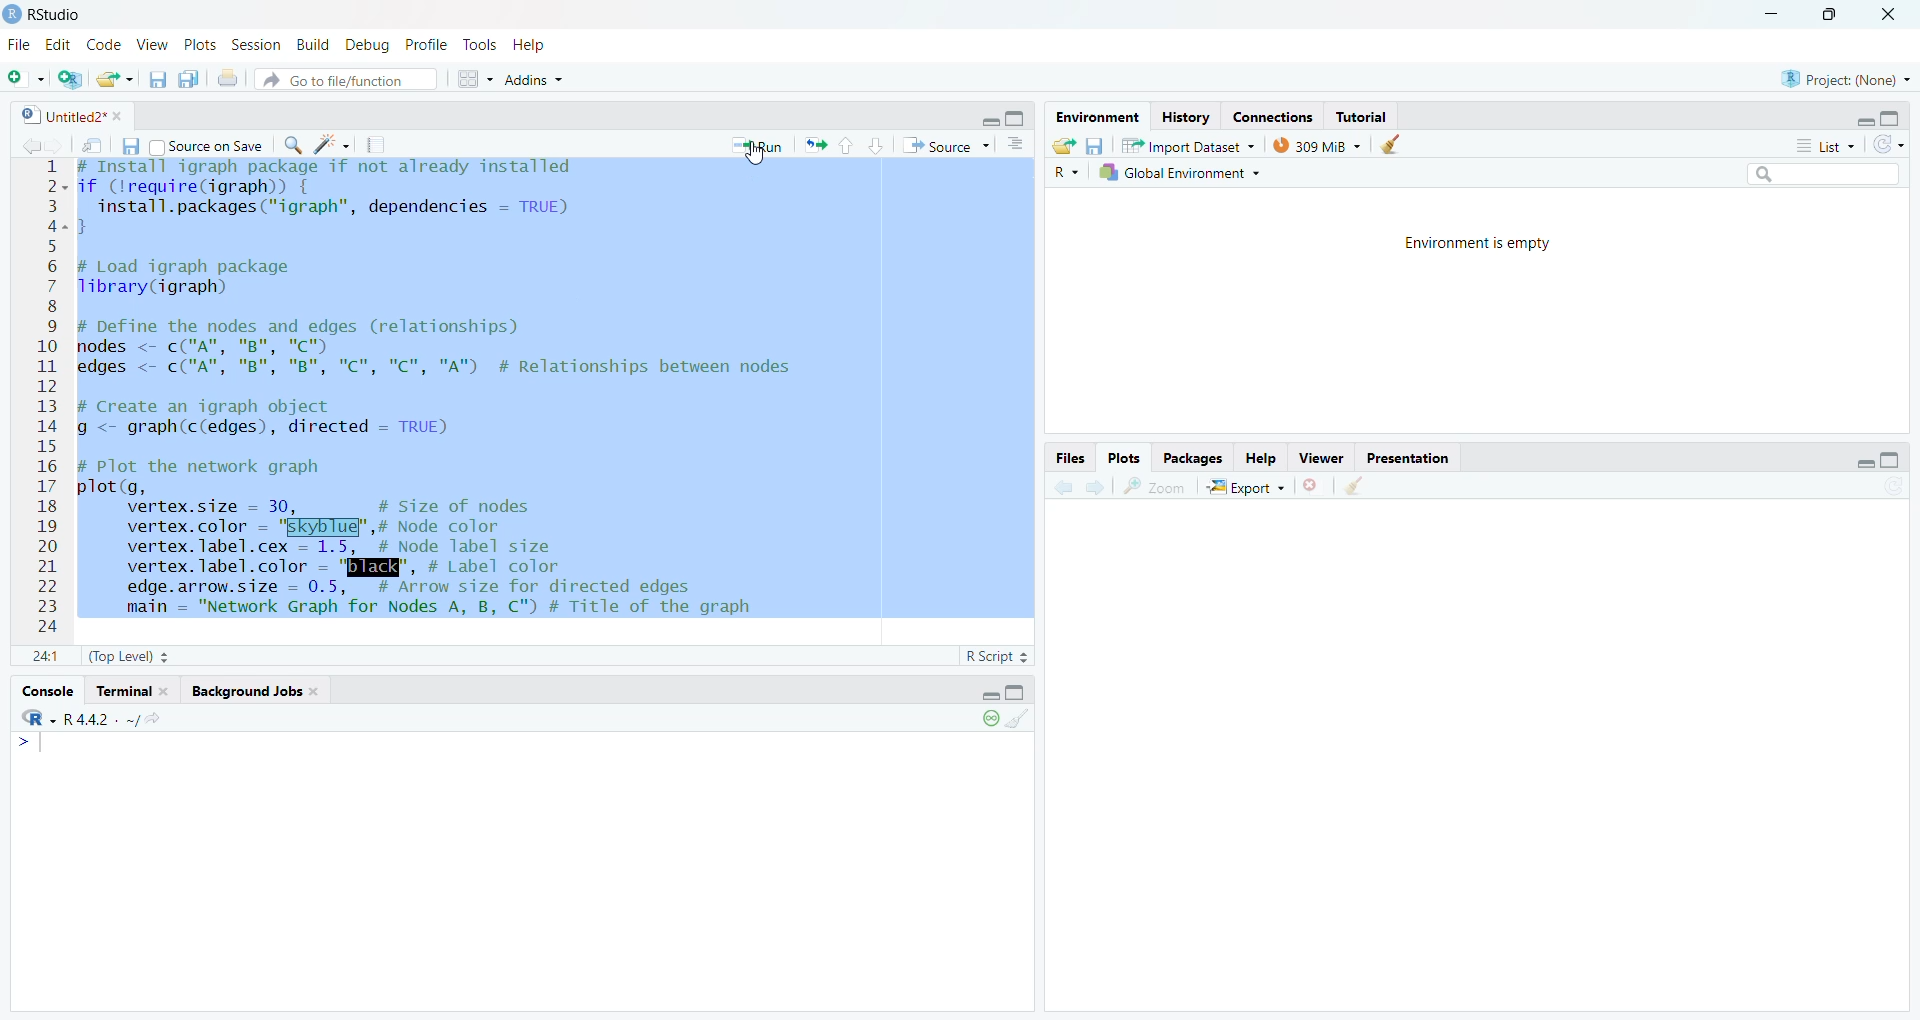 Image resolution: width=1920 pixels, height=1020 pixels. I want to click on export, so click(114, 79).